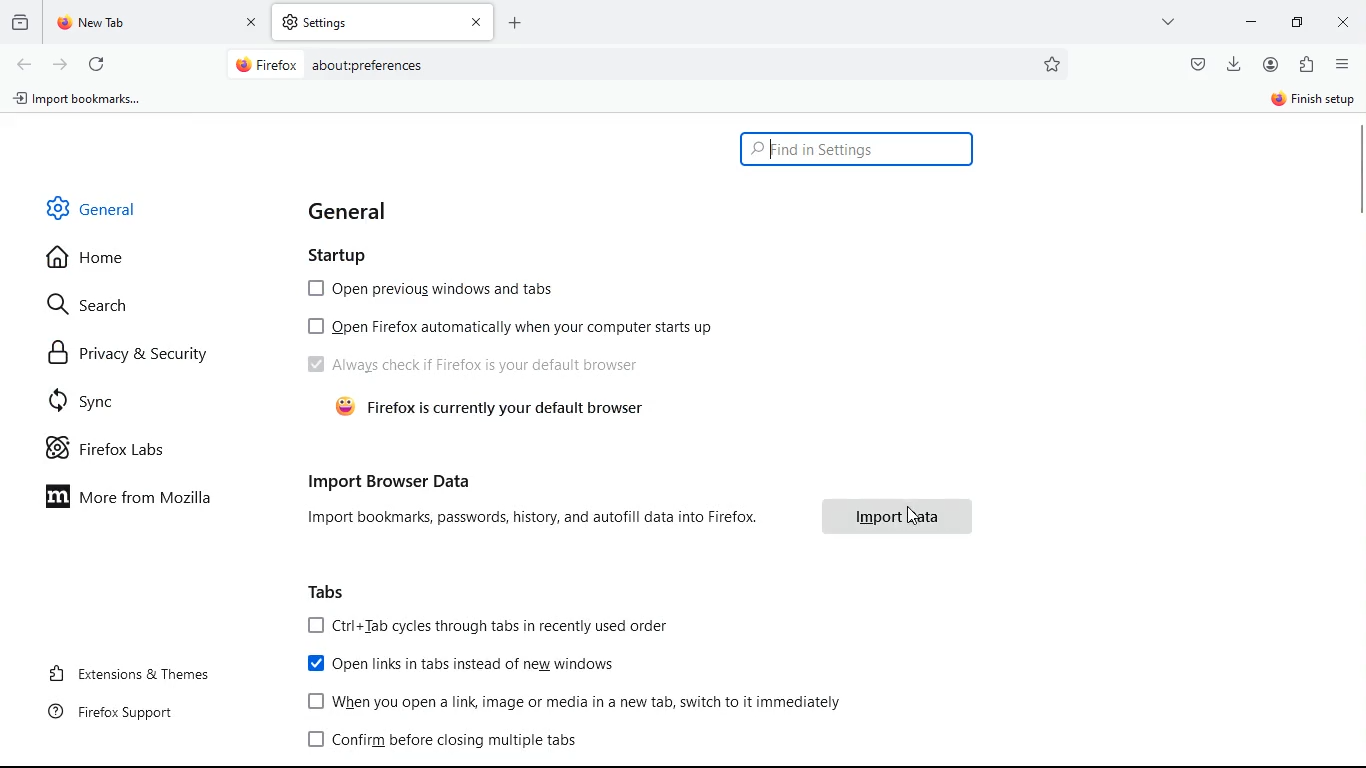 The width and height of the screenshot is (1366, 768). I want to click on sync, so click(131, 399).